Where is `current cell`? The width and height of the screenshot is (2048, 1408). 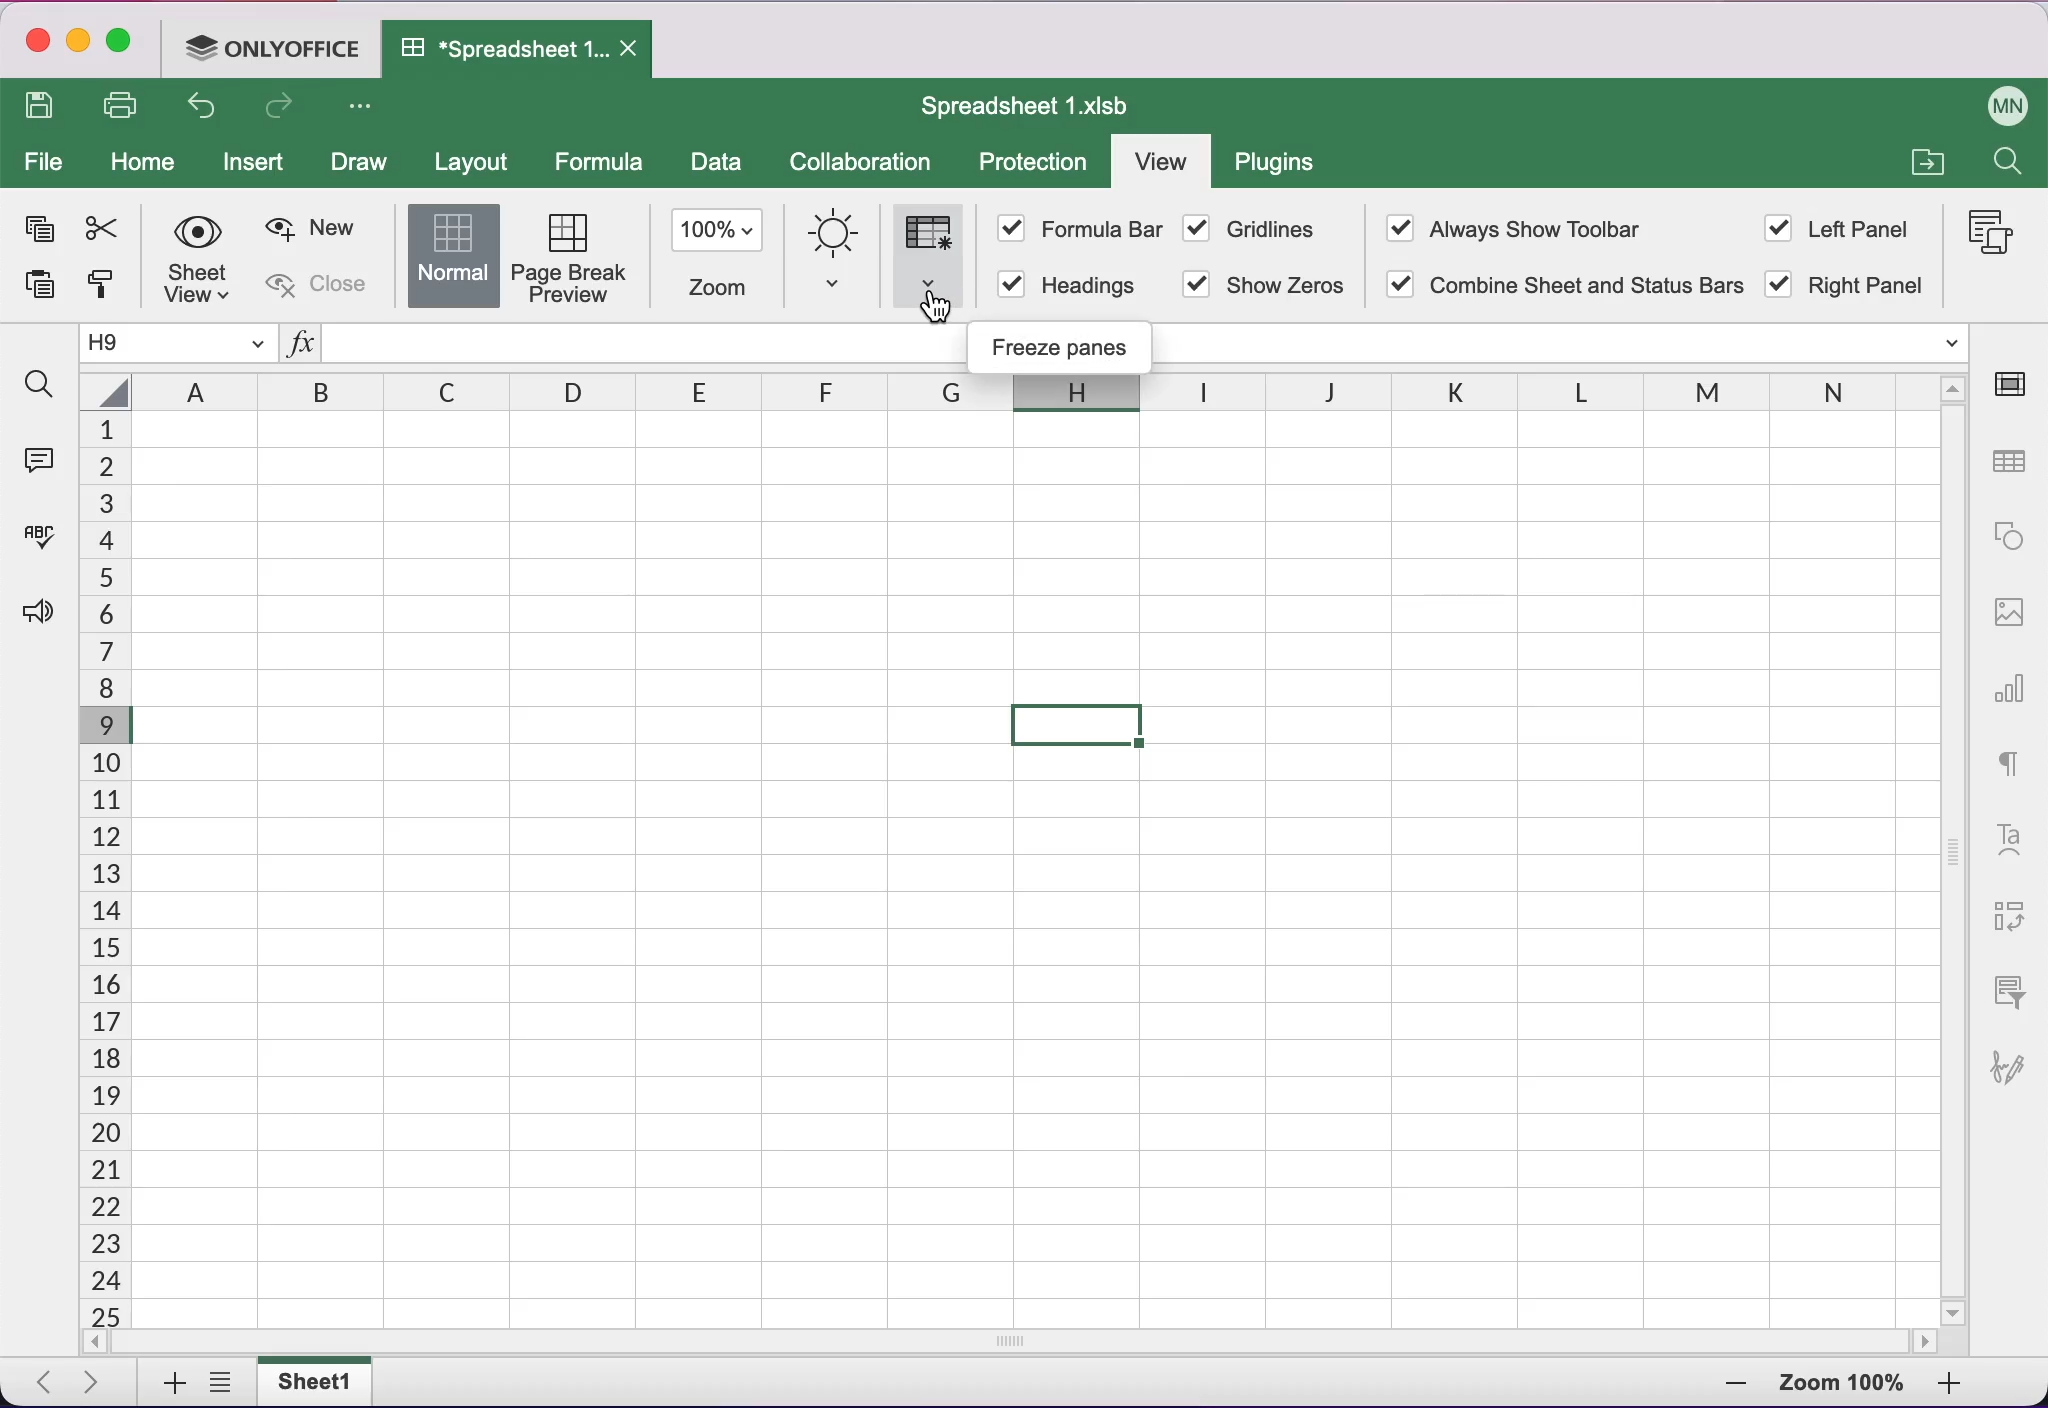 current cell is located at coordinates (182, 342).